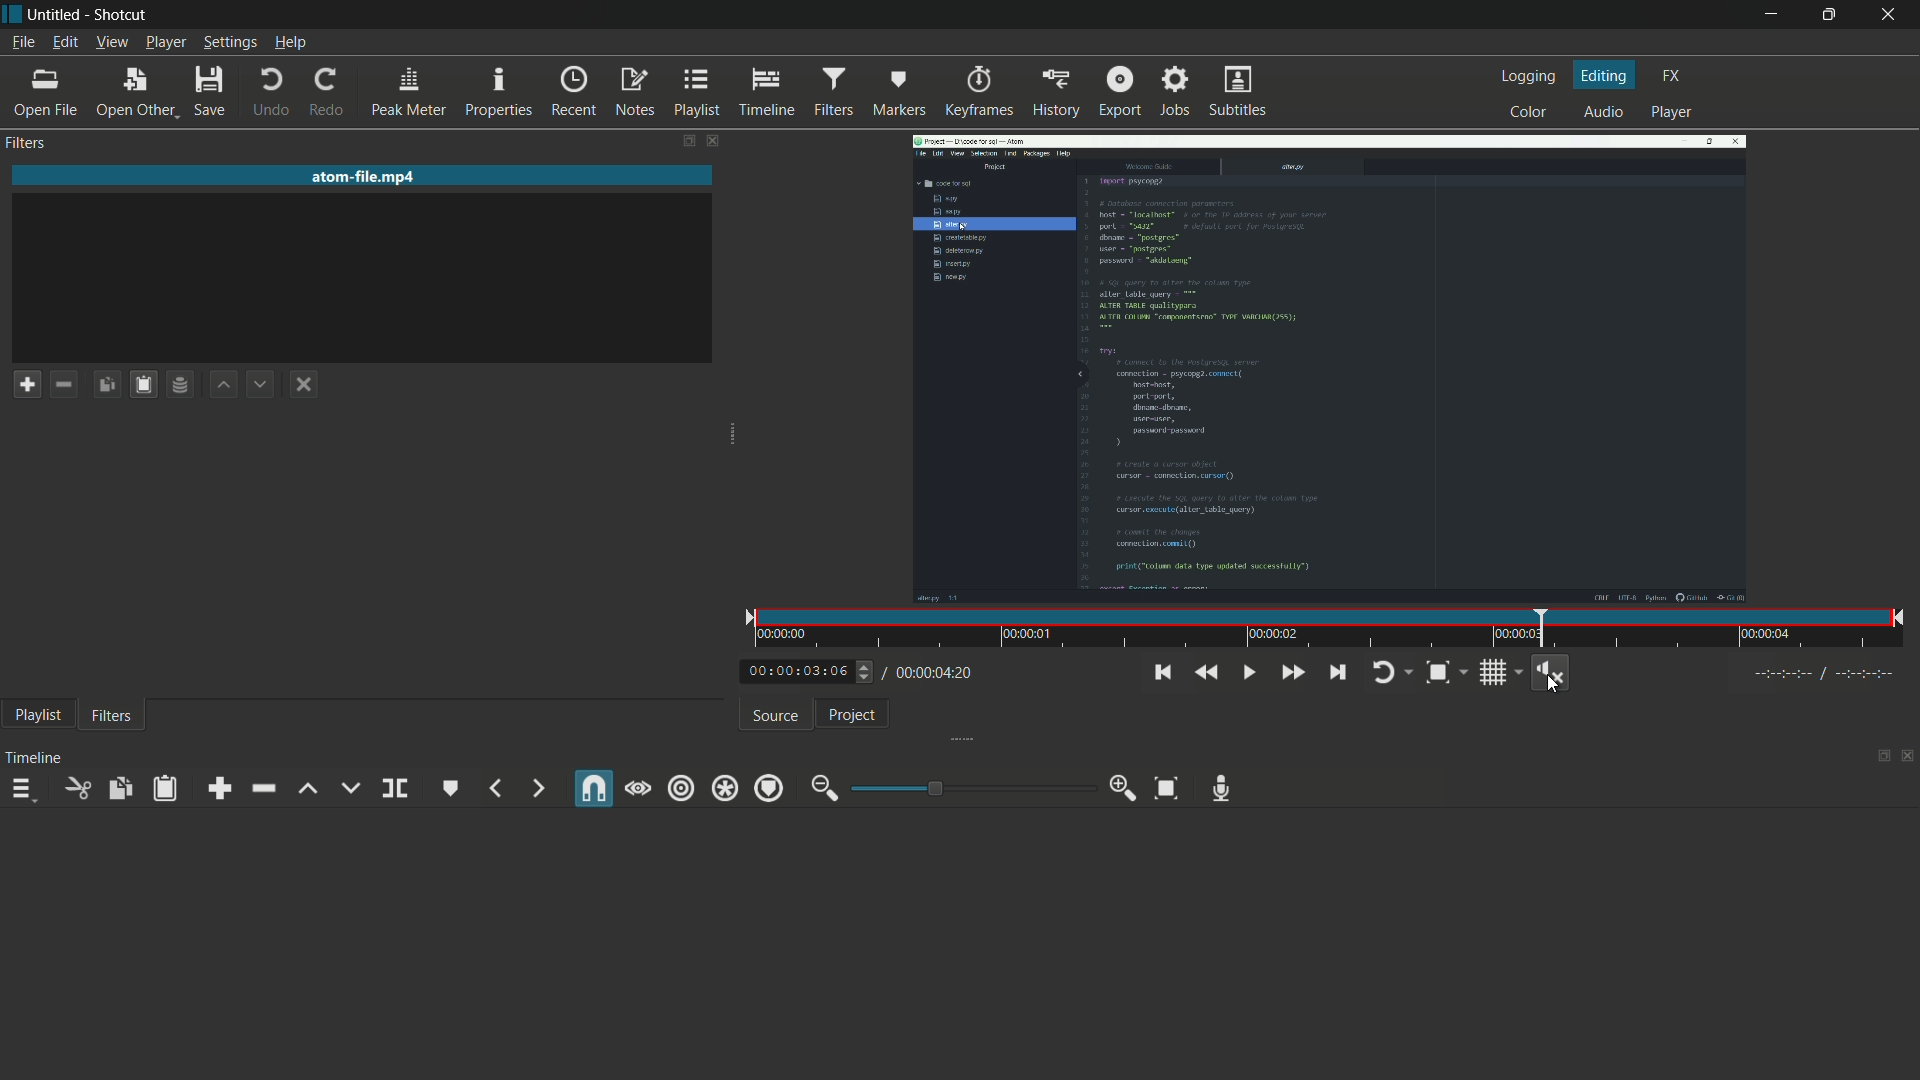 Image resolution: width=1920 pixels, height=1080 pixels. What do you see at coordinates (496, 788) in the screenshot?
I see `previous marker` at bounding box center [496, 788].